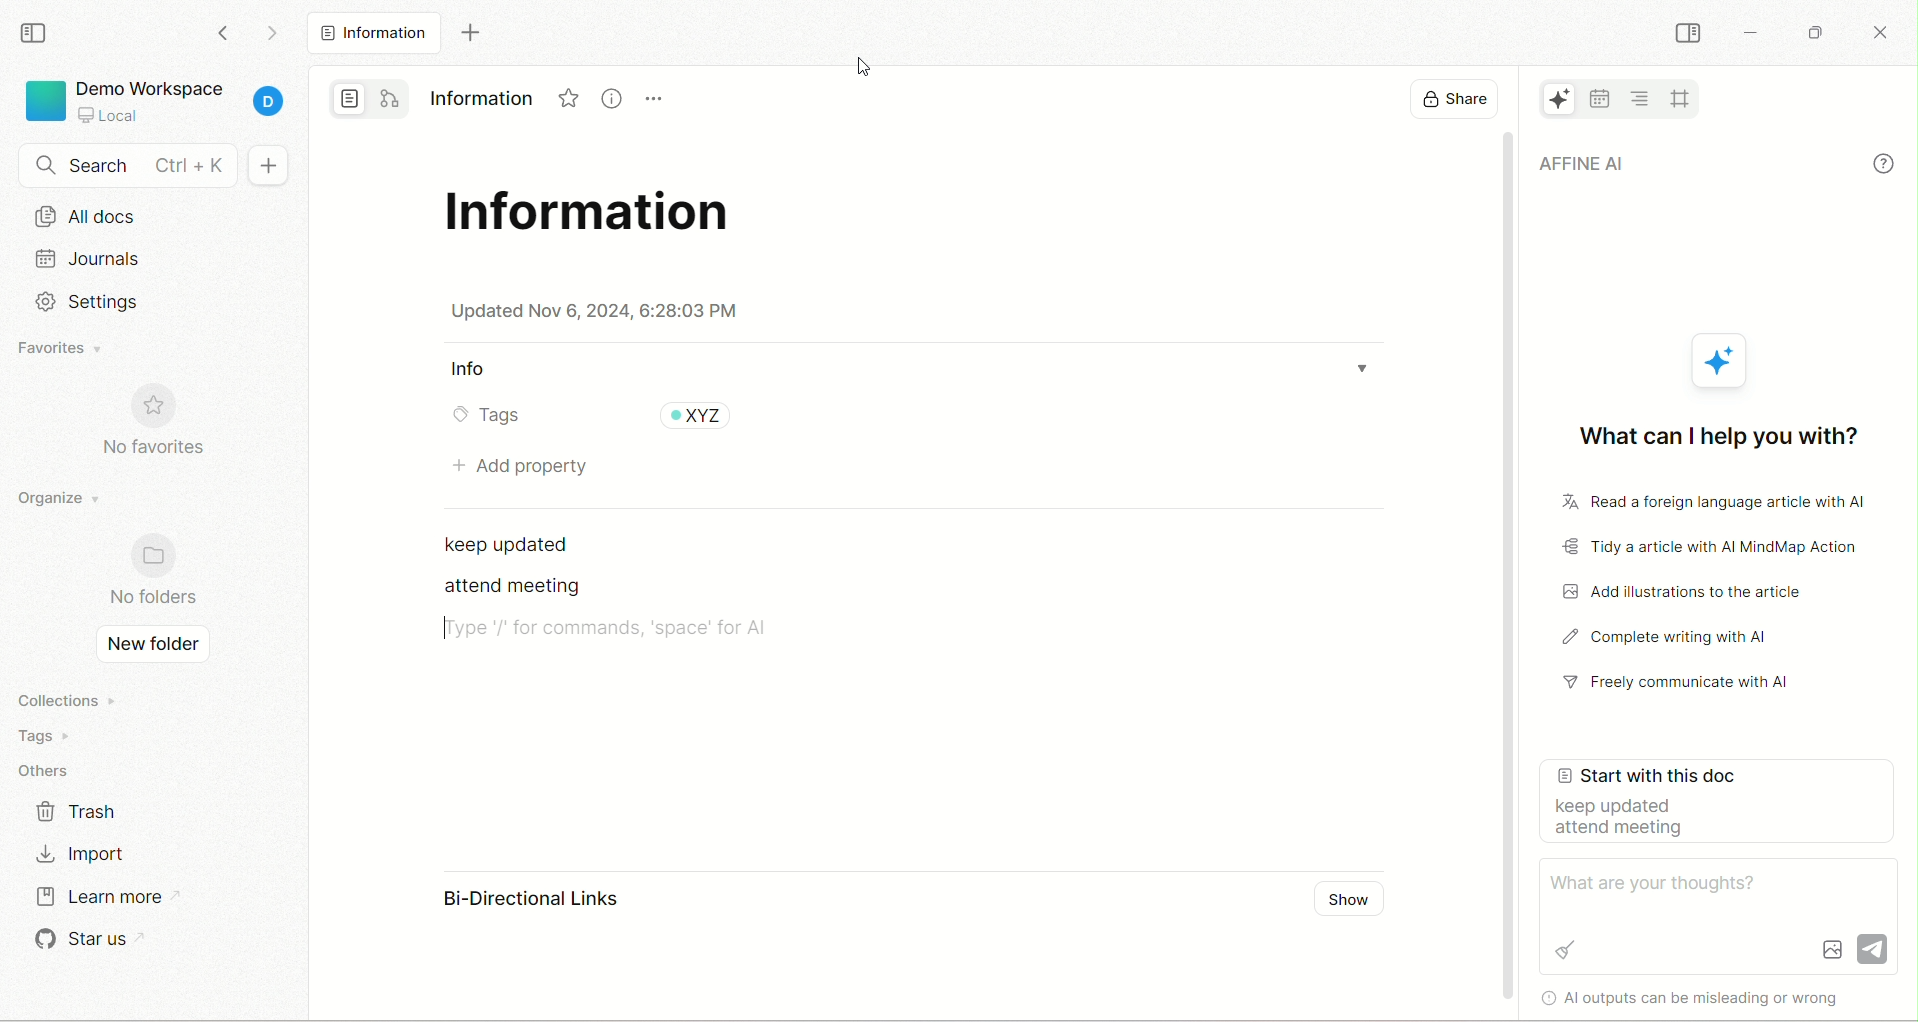 This screenshot has height=1022, width=1918. Describe the element at coordinates (153, 647) in the screenshot. I see `new folder` at that location.